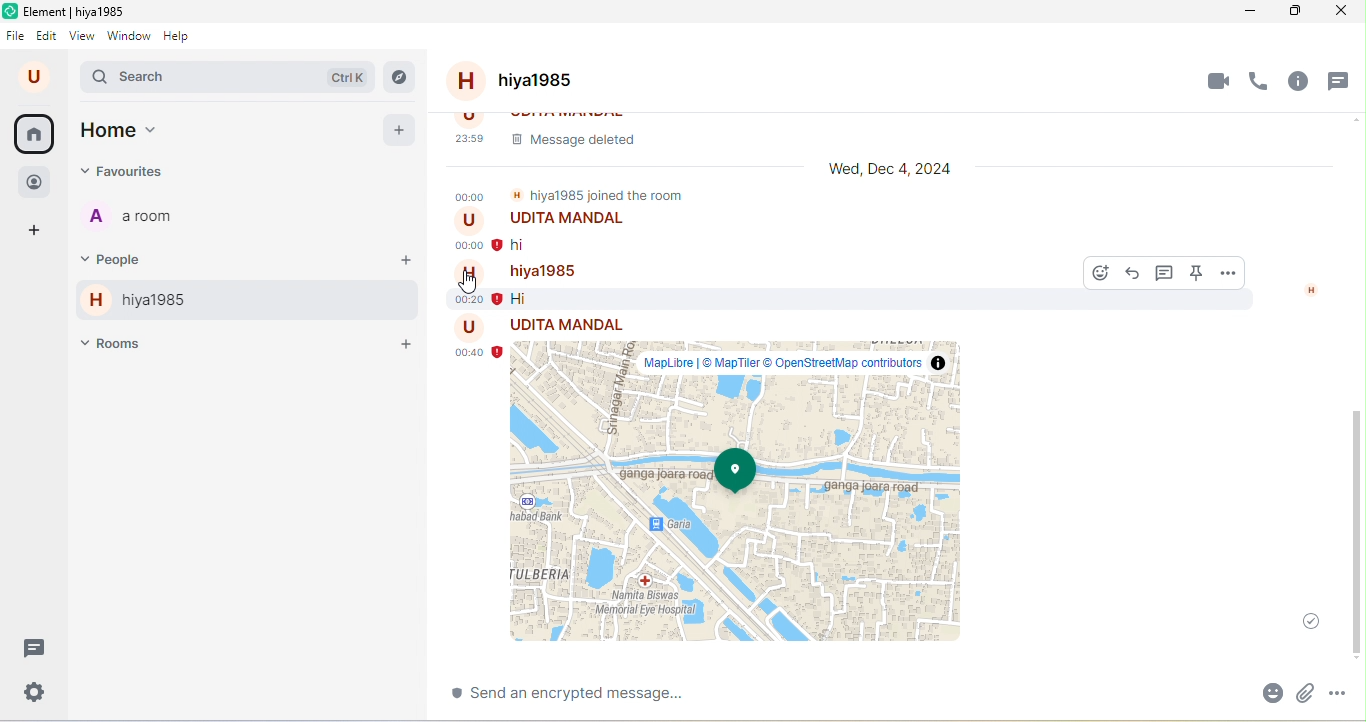  Describe the element at coordinates (48, 38) in the screenshot. I see `edit` at that location.